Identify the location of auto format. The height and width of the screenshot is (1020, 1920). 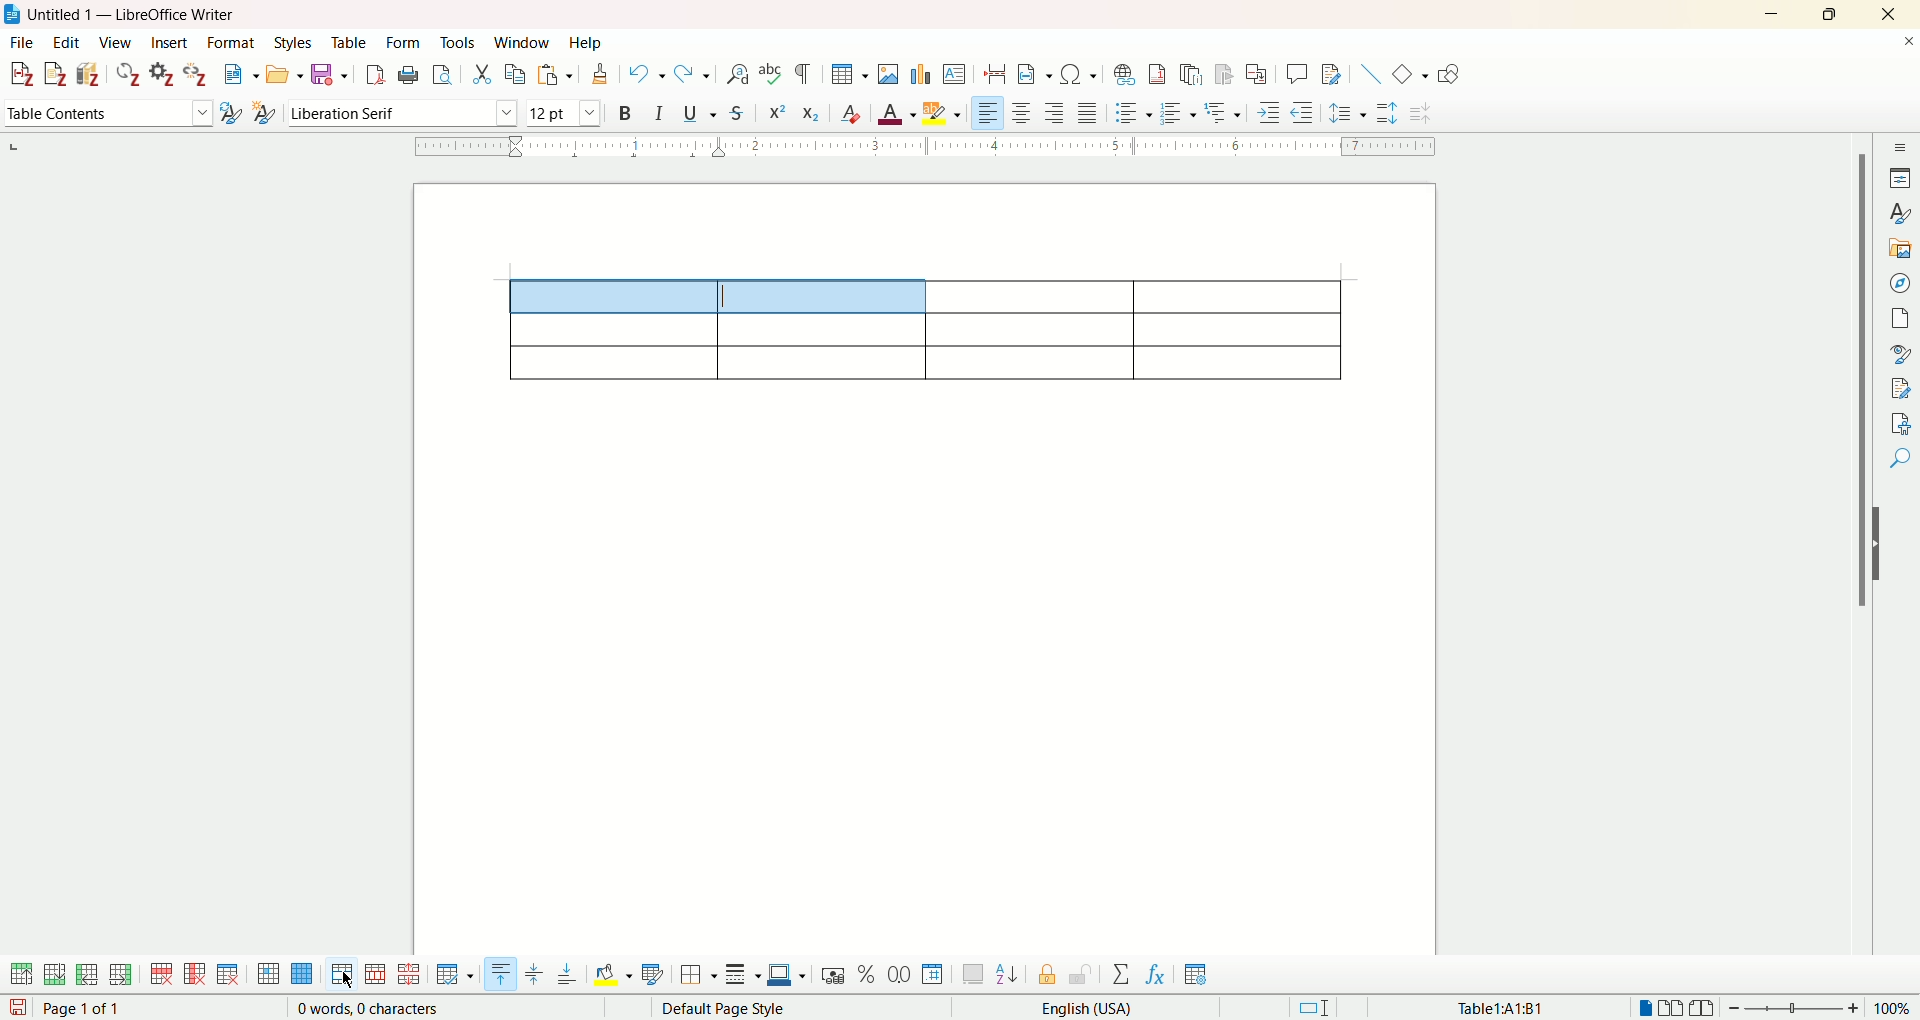
(653, 975).